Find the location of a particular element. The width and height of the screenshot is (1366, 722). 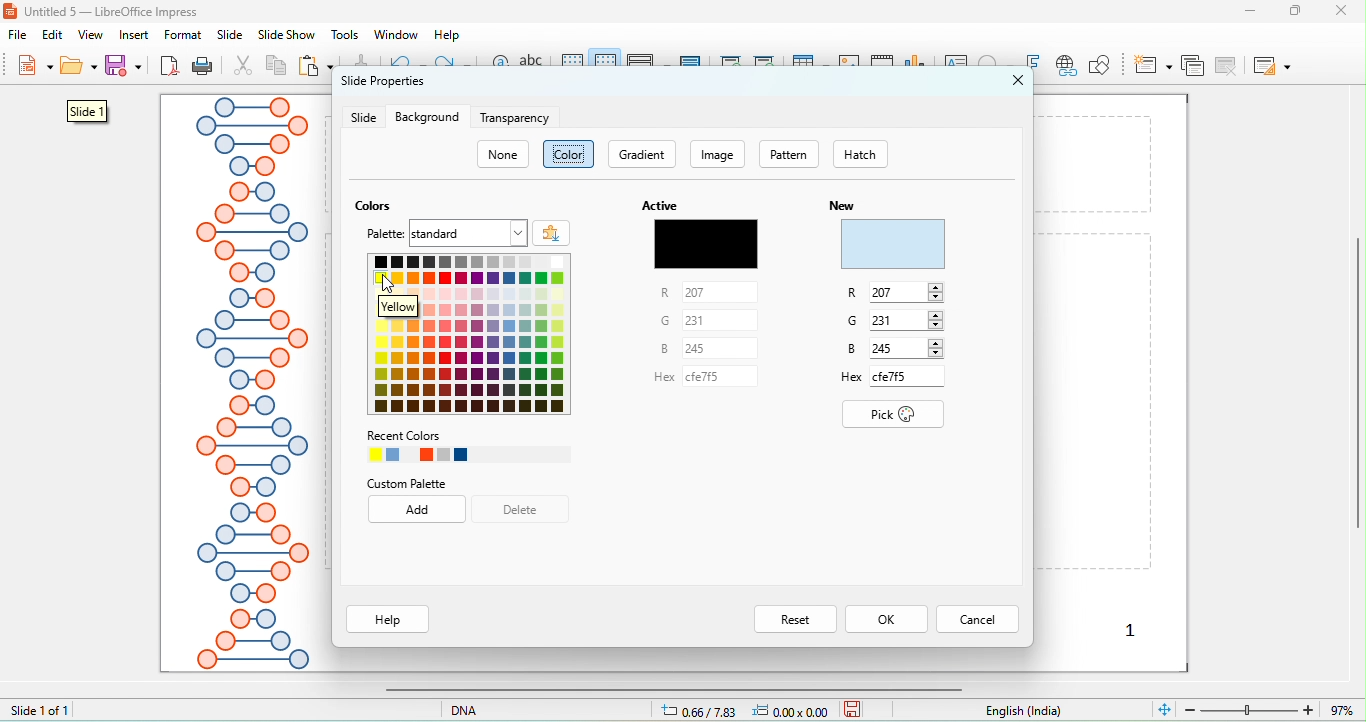

hyperlink is located at coordinates (1065, 67).